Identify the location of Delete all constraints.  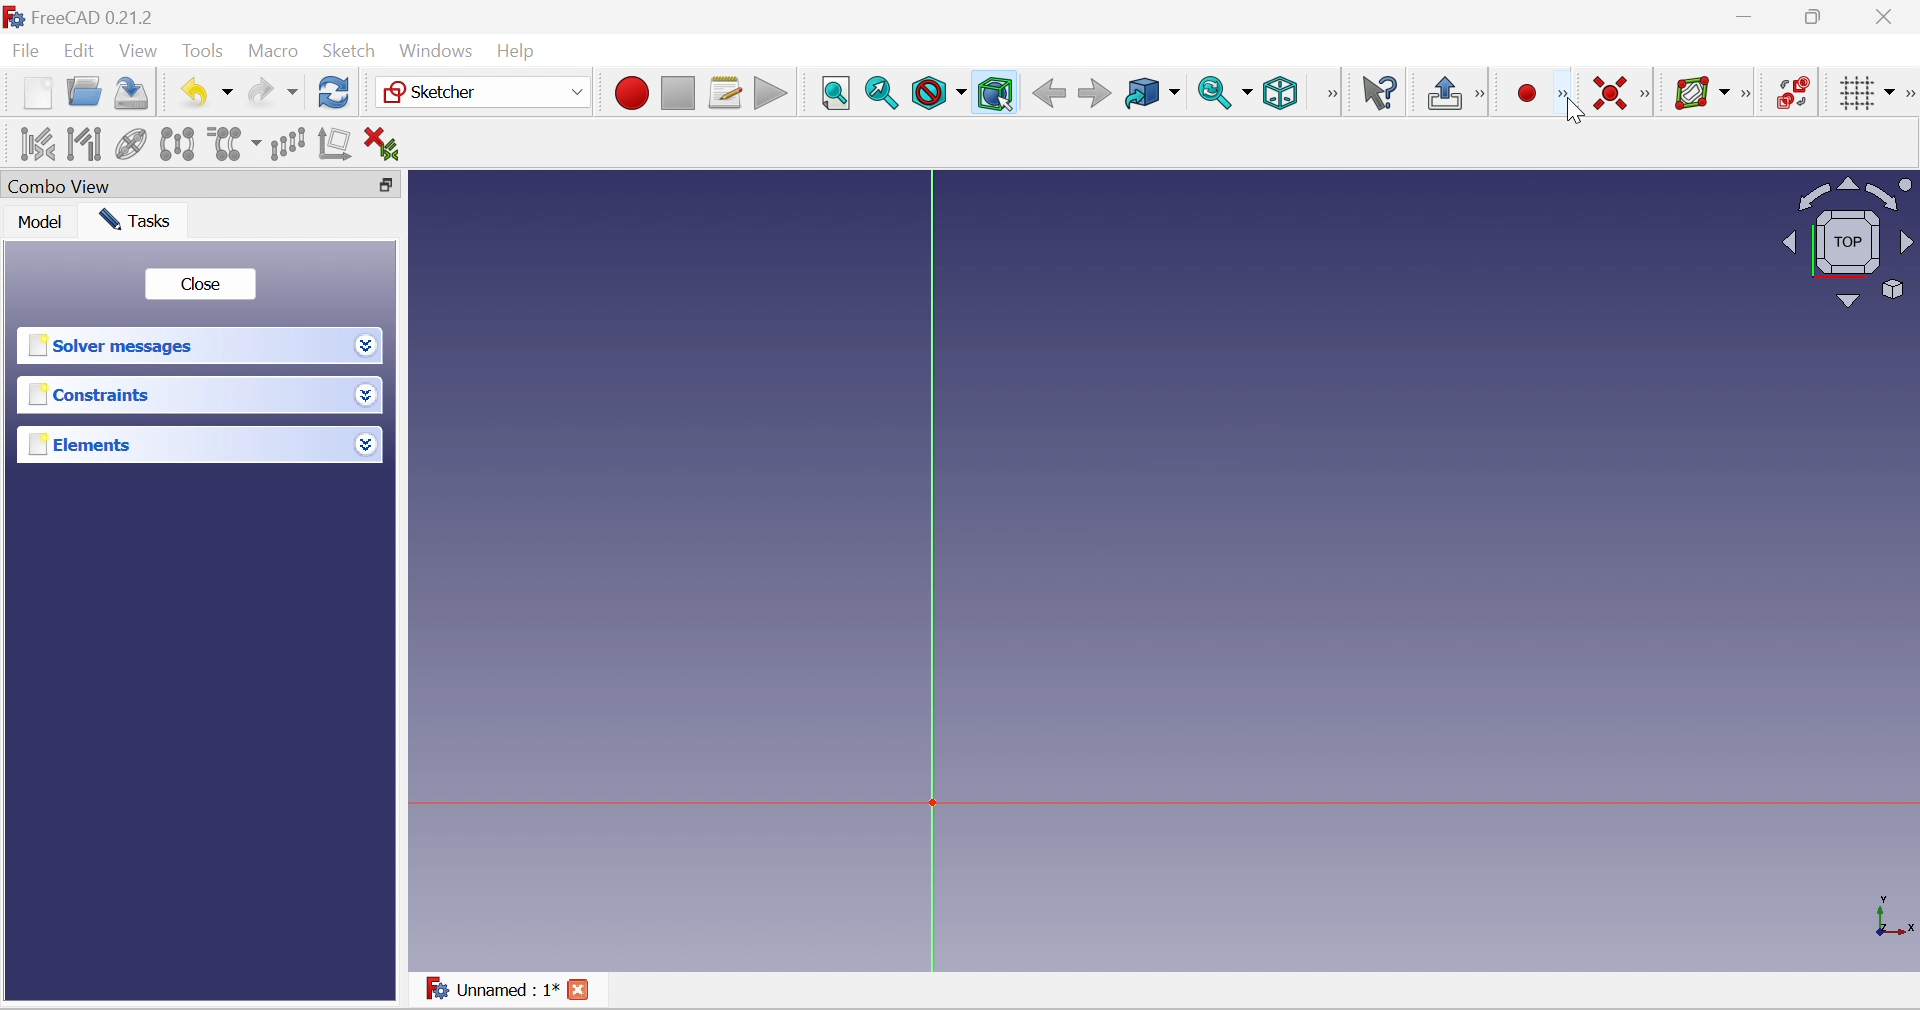
(382, 146).